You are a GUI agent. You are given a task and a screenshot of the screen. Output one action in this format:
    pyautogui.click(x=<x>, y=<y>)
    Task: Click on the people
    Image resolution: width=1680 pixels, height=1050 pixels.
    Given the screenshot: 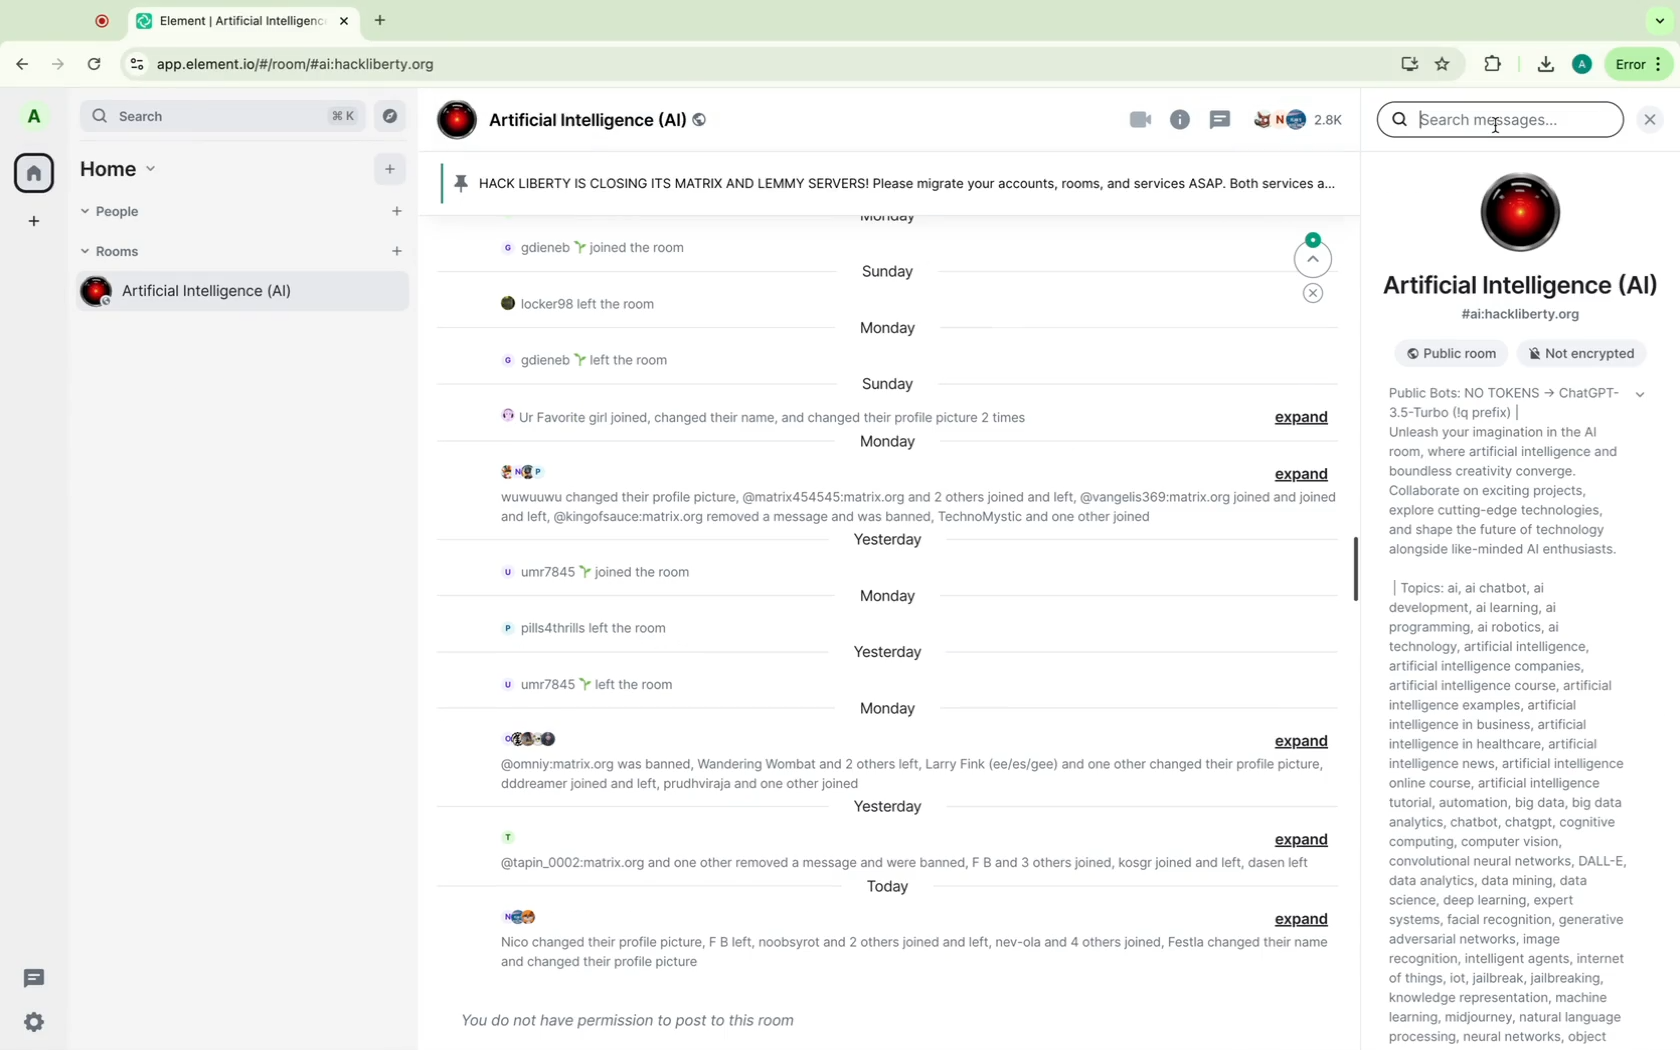 What is the action you would take?
    pyautogui.click(x=1300, y=121)
    